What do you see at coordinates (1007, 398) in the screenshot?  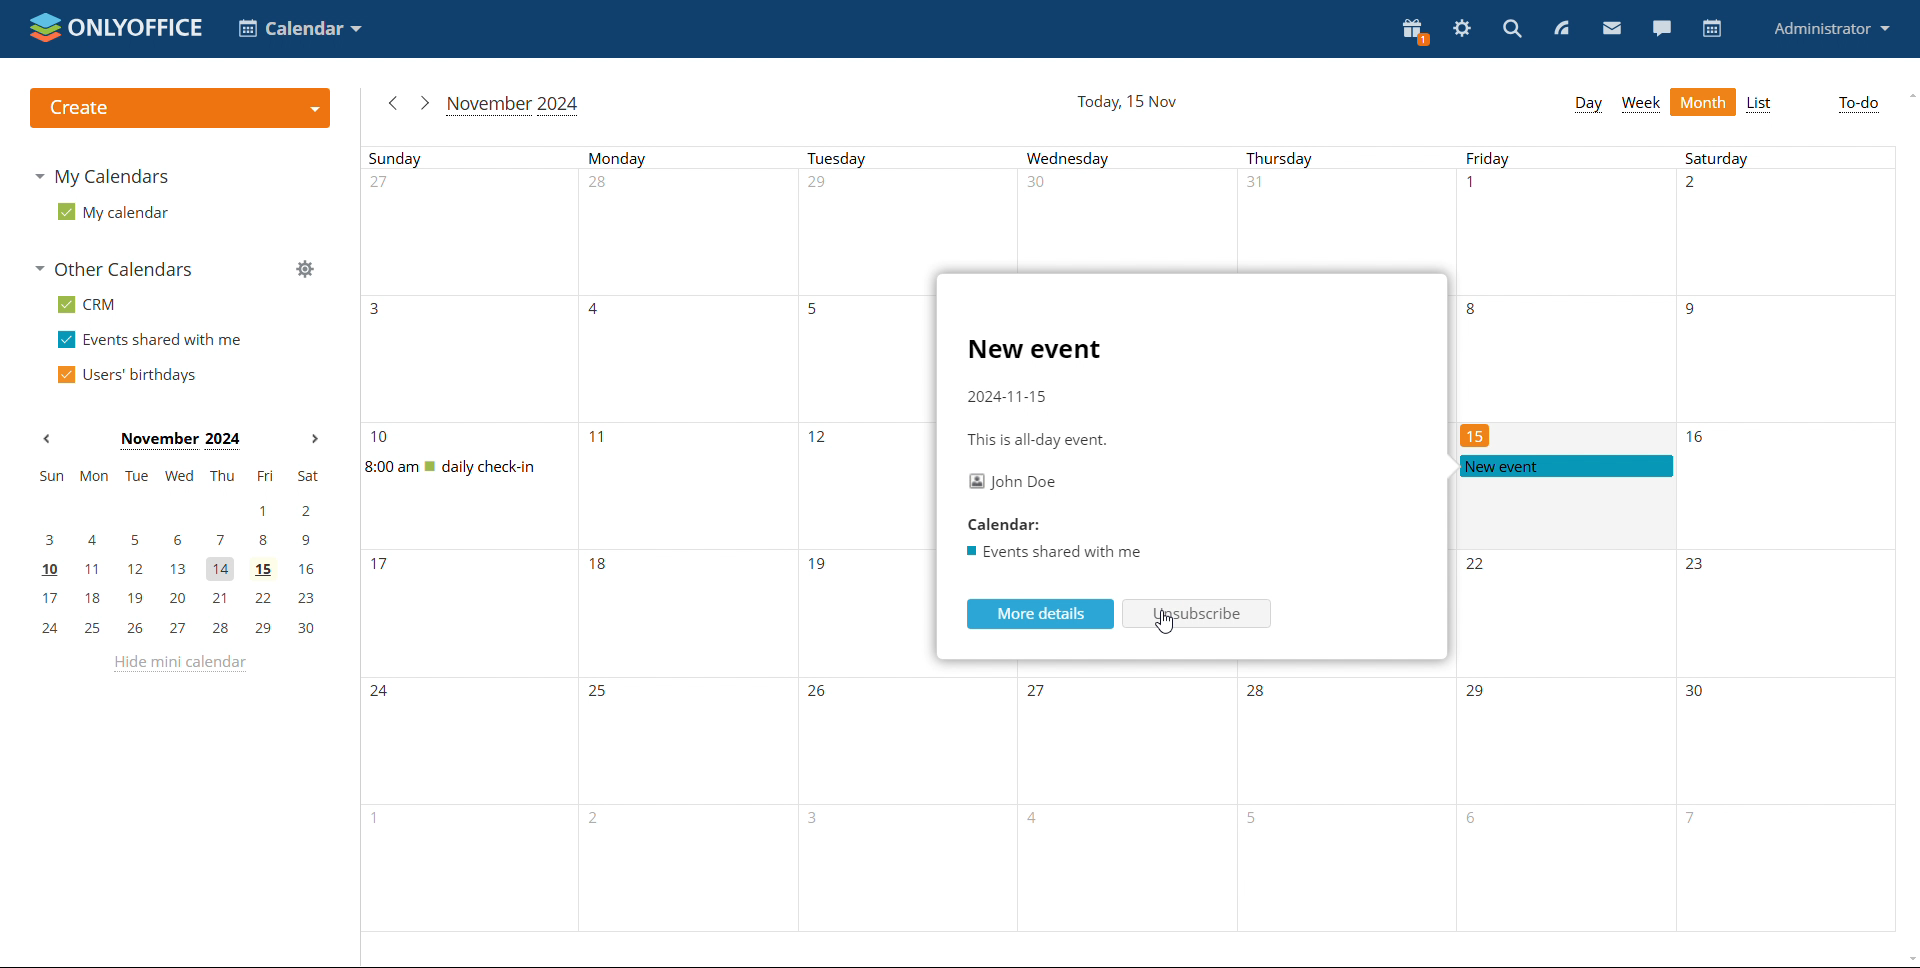 I see `timing` at bounding box center [1007, 398].